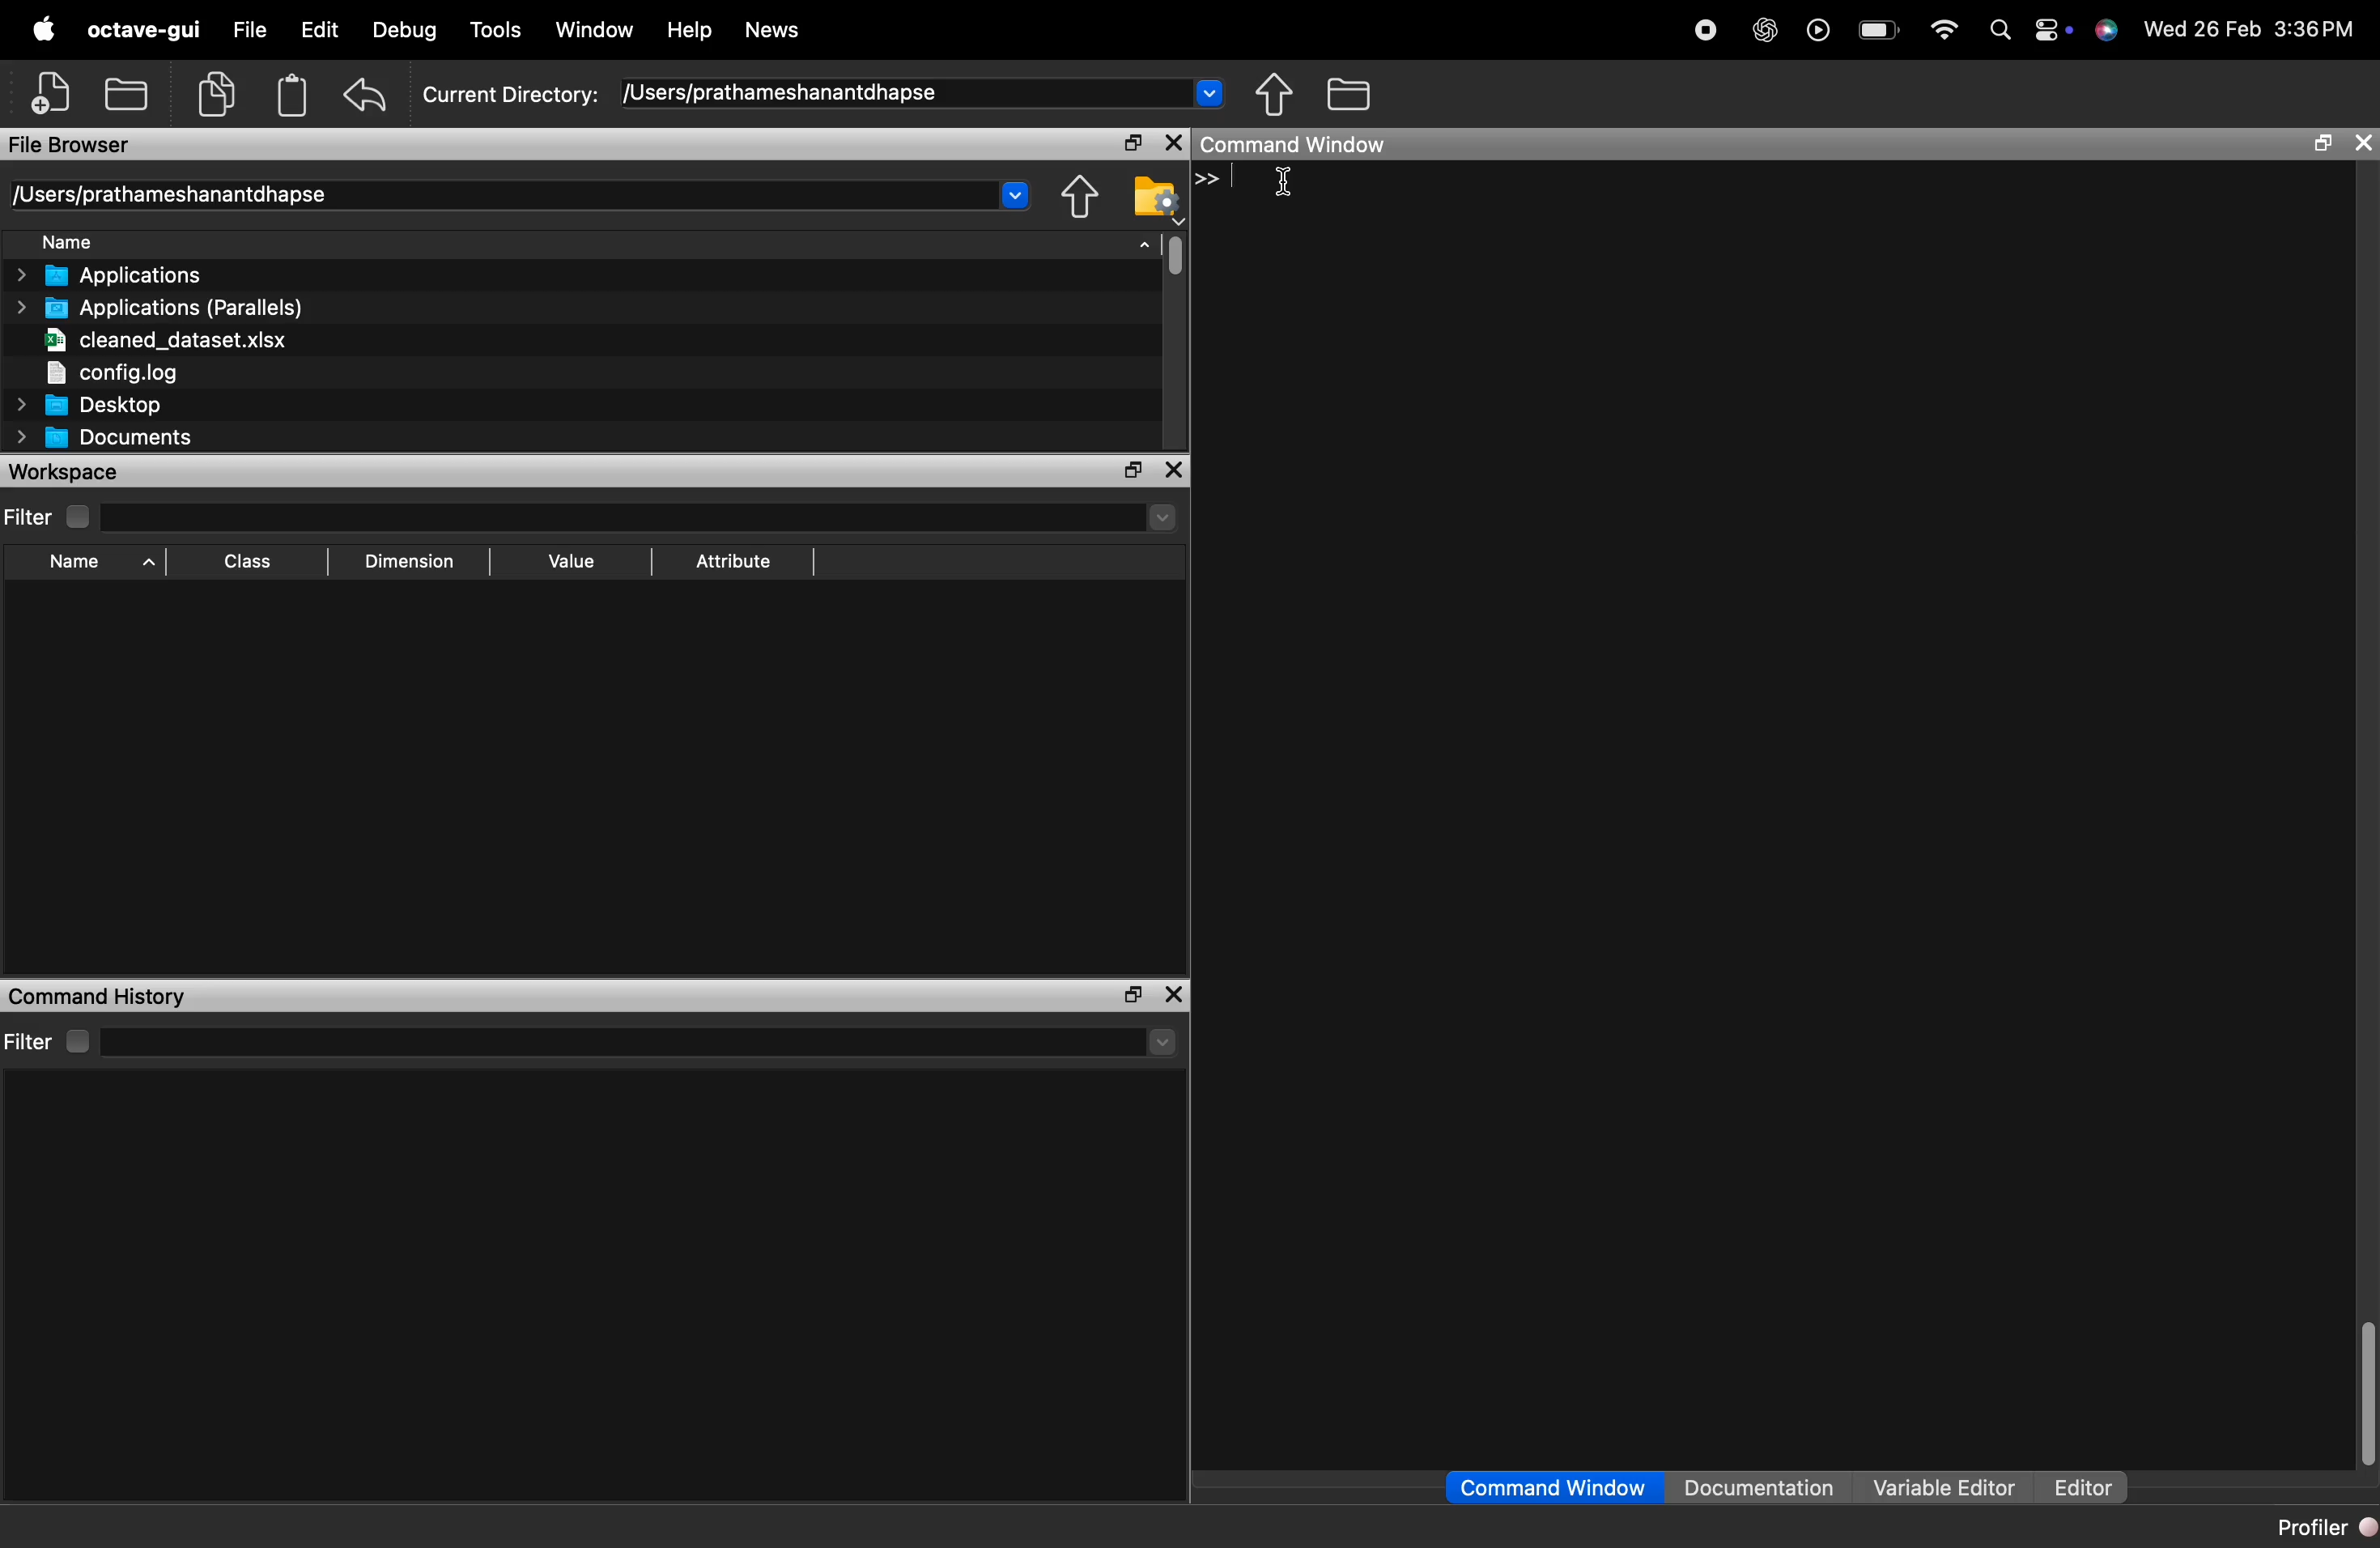  What do you see at coordinates (2004, 31) in the screenshot?
I see `search` at bounding box center [2004, 31].